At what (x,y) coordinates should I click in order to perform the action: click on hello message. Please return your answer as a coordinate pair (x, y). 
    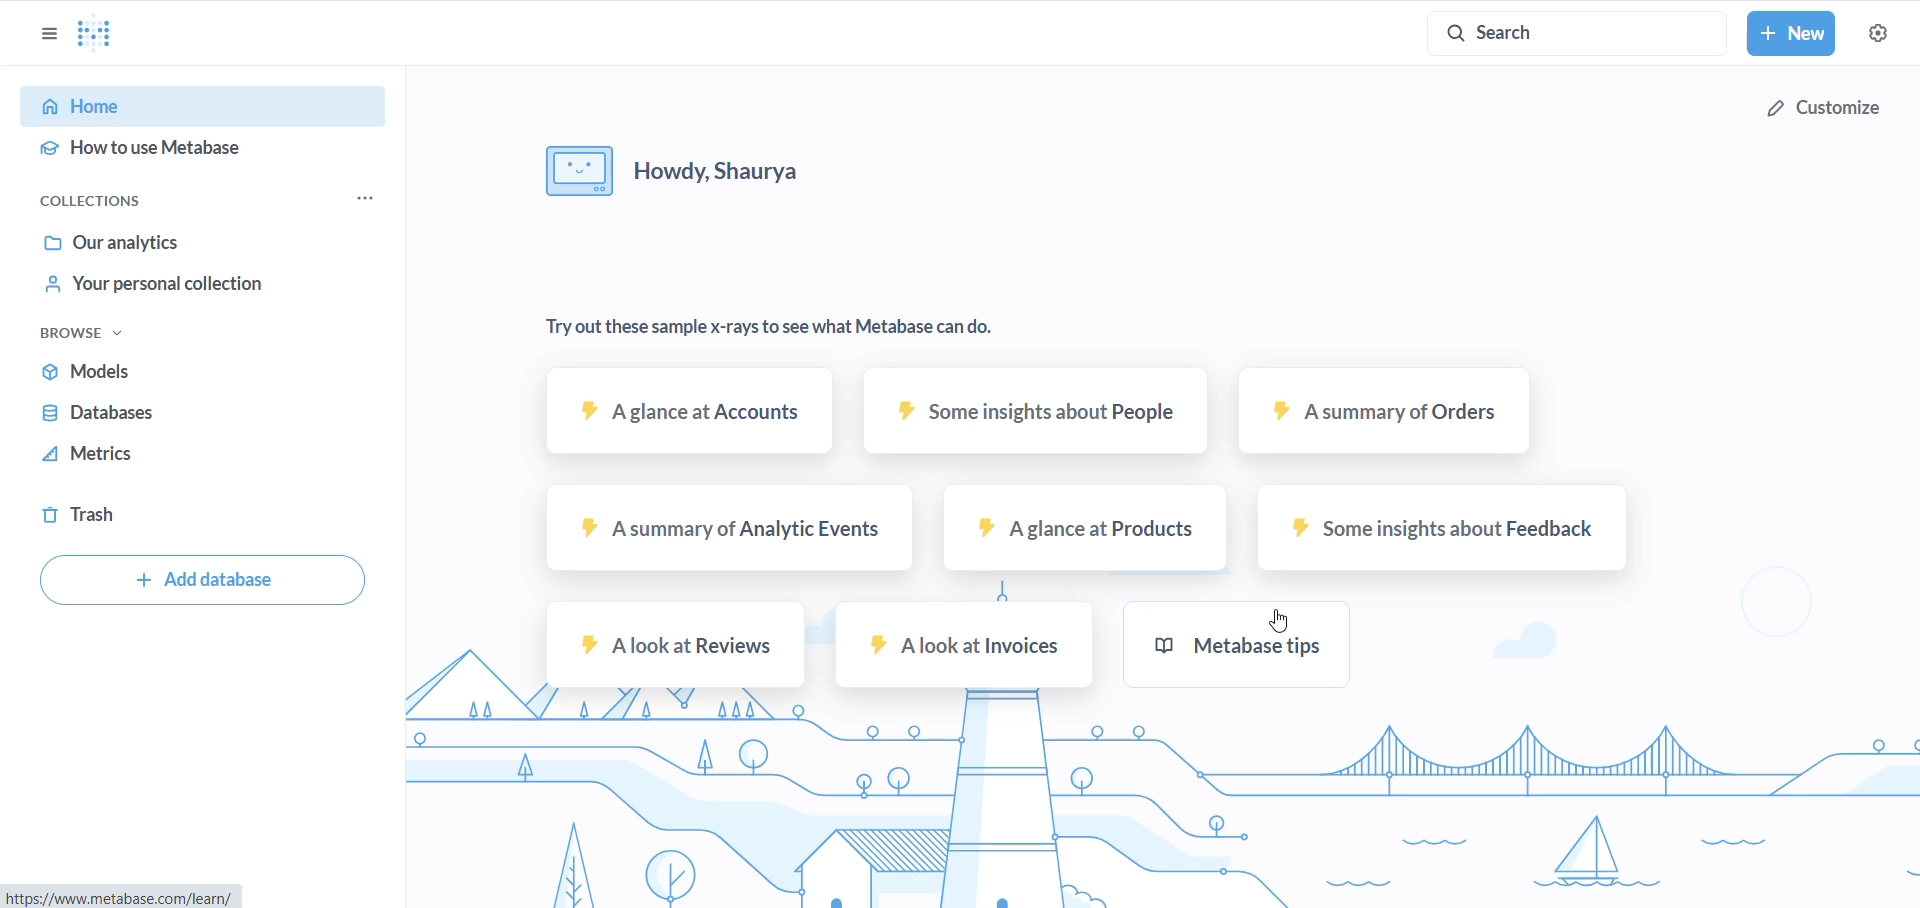
    Looking at the image, I should click on (697, 174).